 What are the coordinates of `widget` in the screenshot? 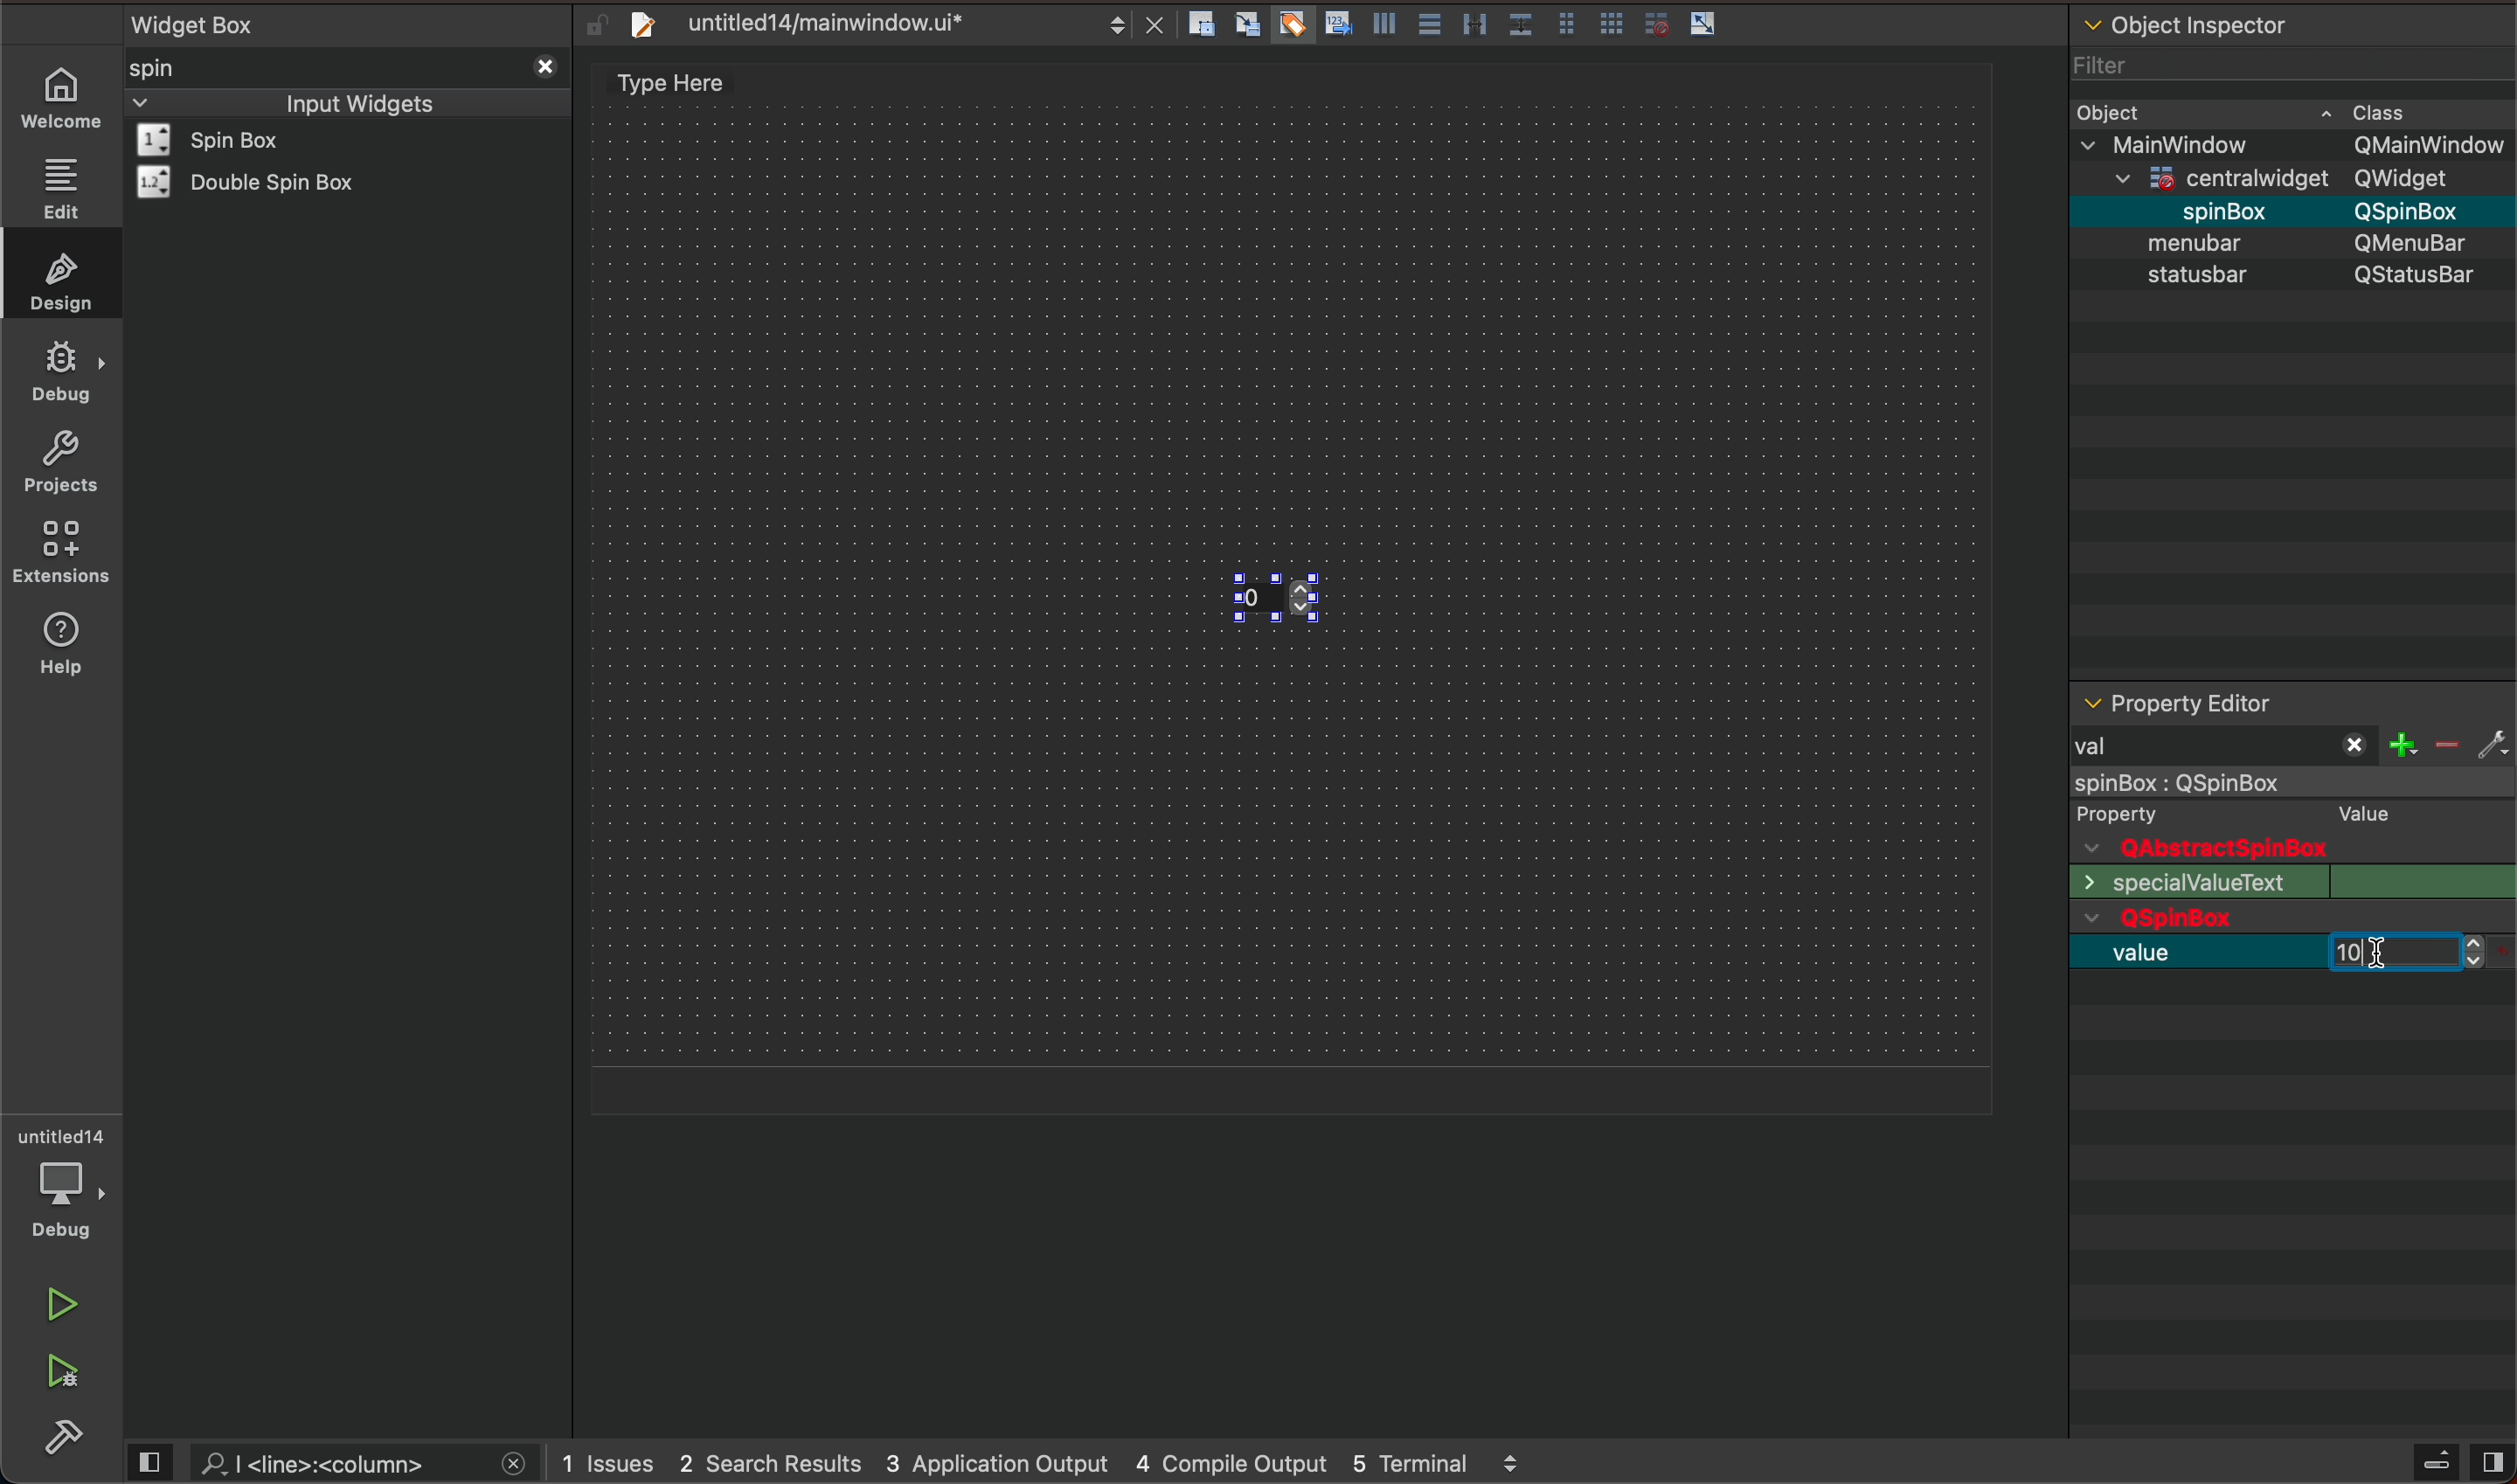 It's located at (258, 182).